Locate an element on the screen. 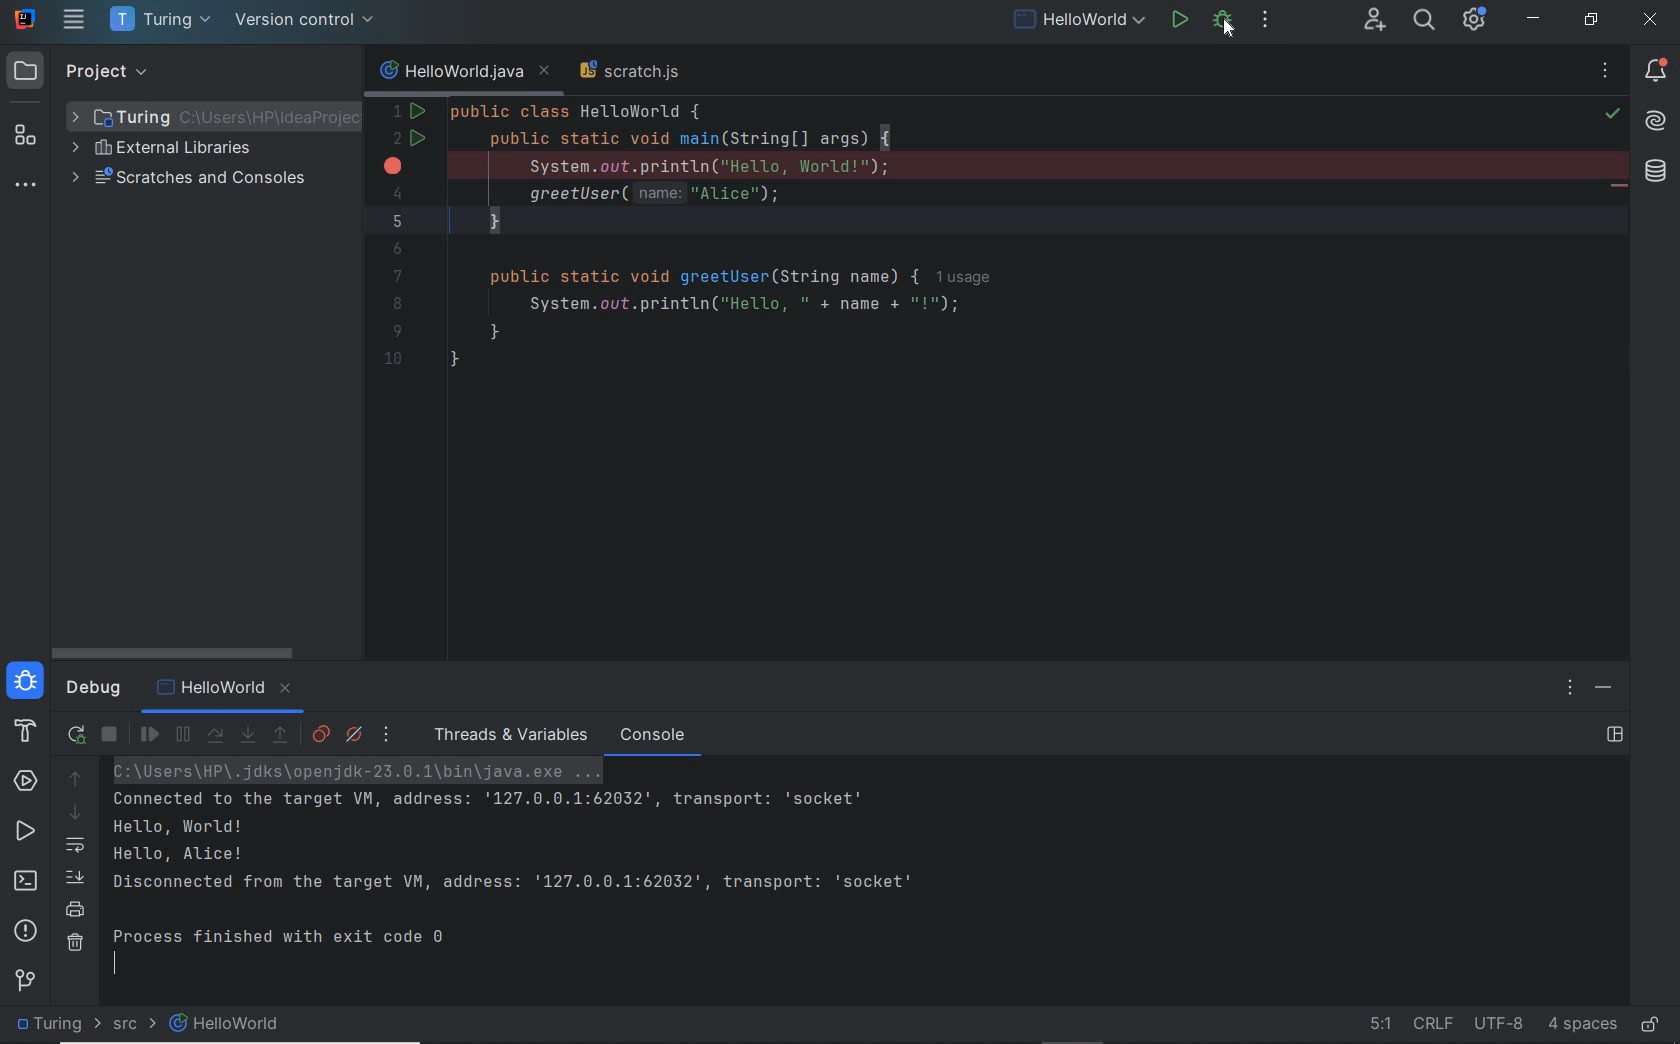 This screenshot has width=1680, height=1044. more tool windows is located at coordinates (23, 187).